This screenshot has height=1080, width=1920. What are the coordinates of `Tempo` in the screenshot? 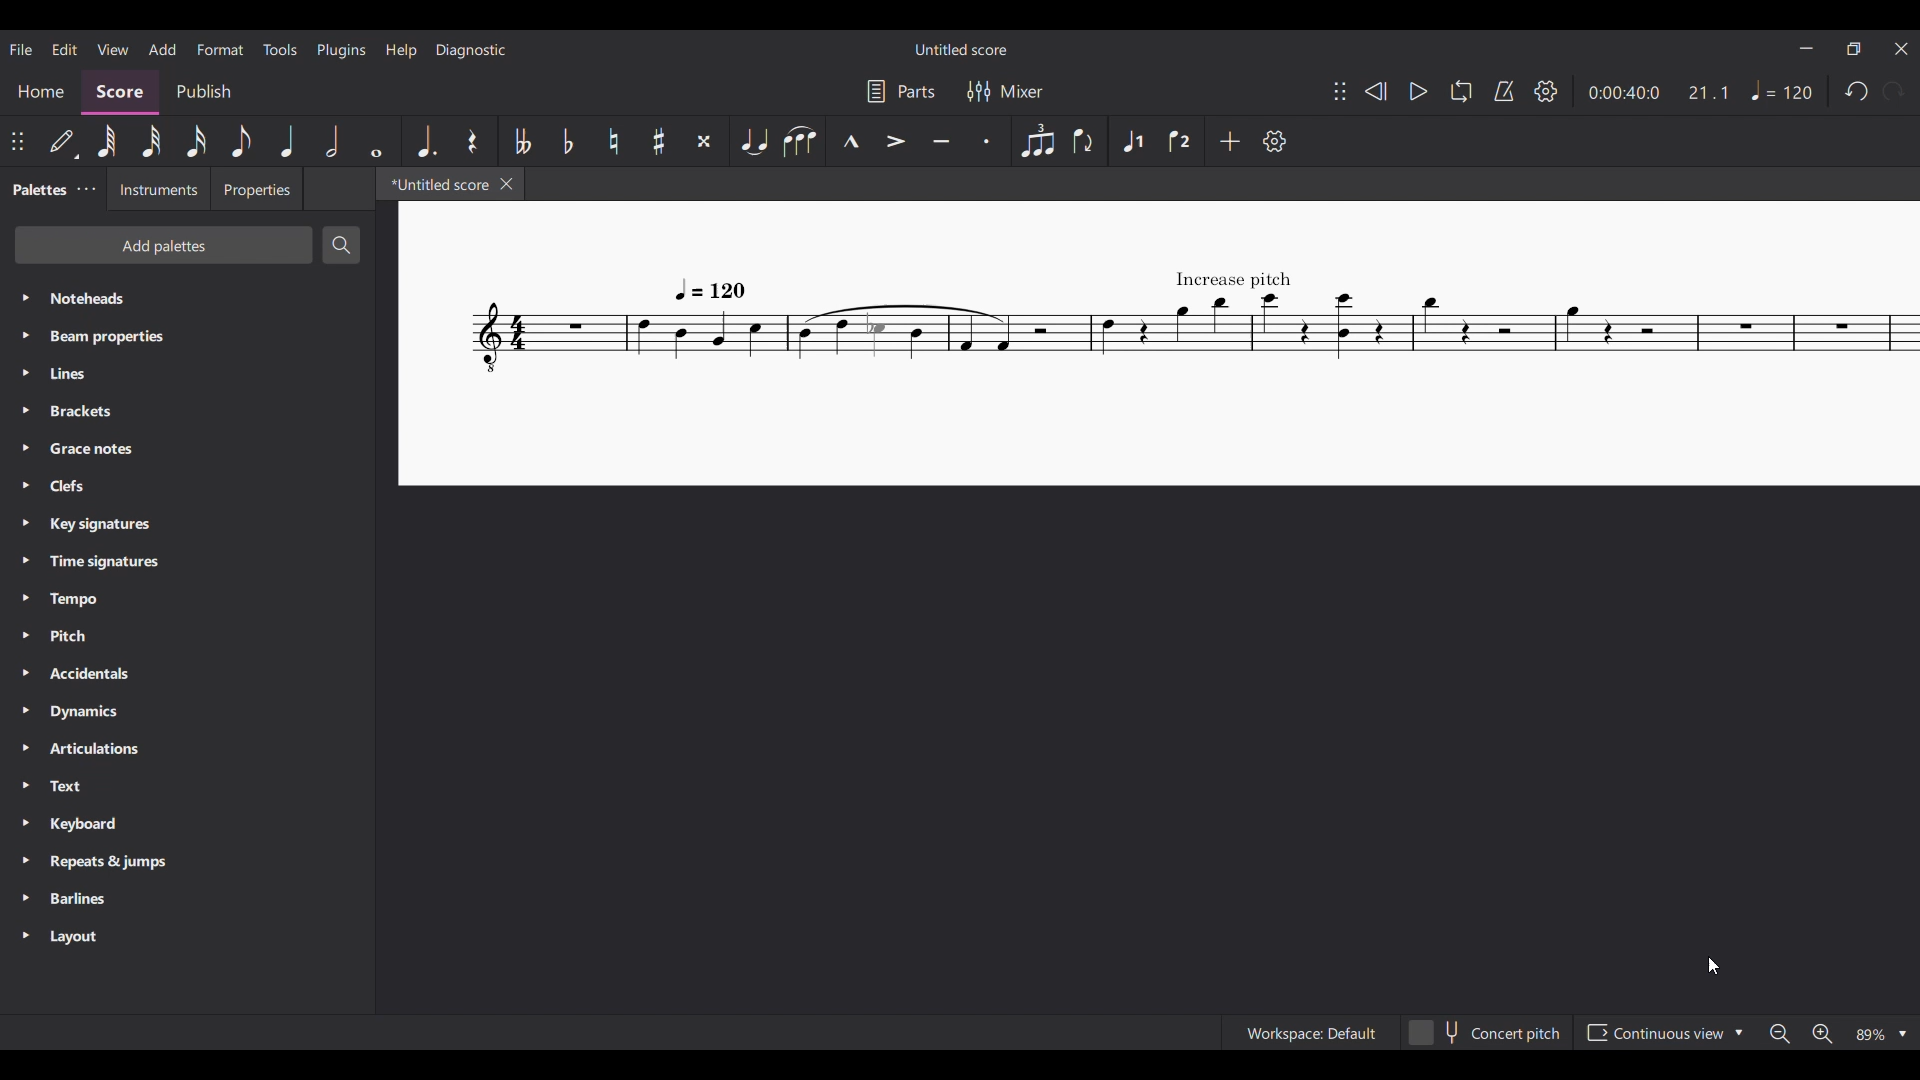 It's located at (187, 600).